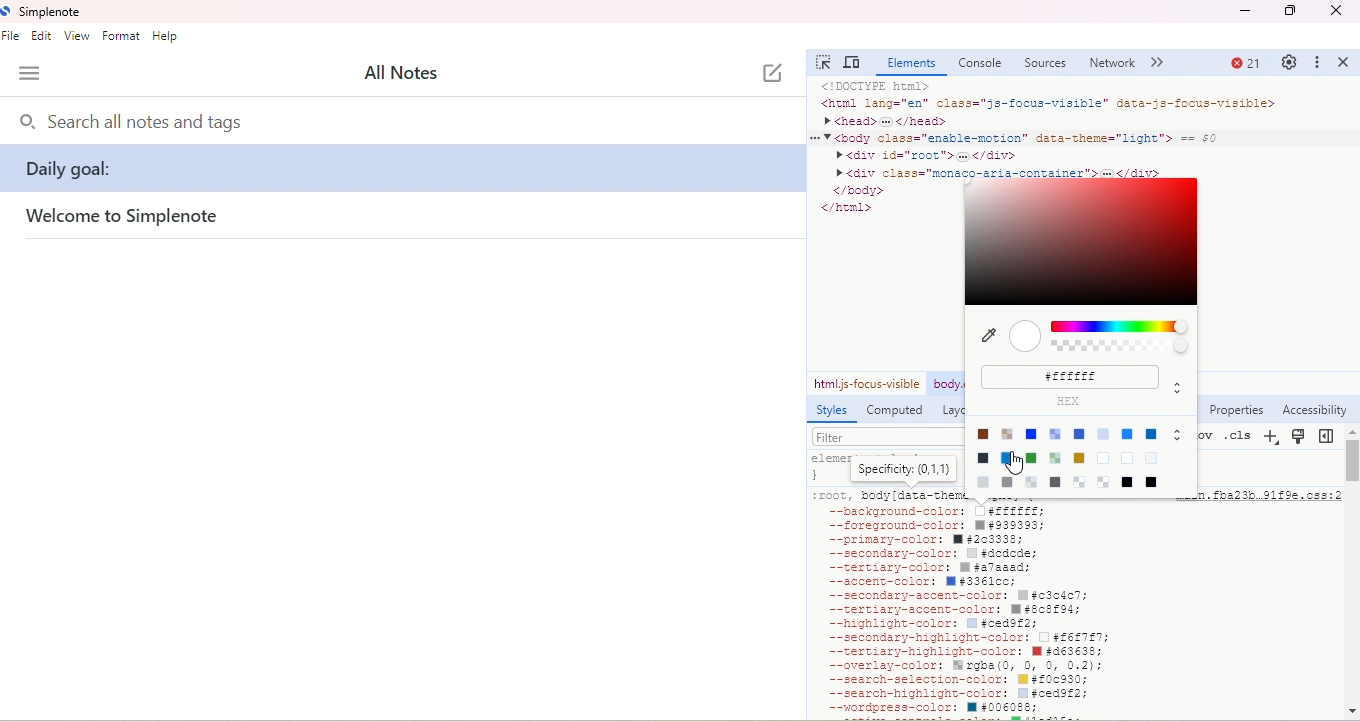 The width and height of the screenshot is (1360, 722). What do you see at coordinates (1337, 12) in the screenshot?
I see `close` at bounding box center [1337, 12].